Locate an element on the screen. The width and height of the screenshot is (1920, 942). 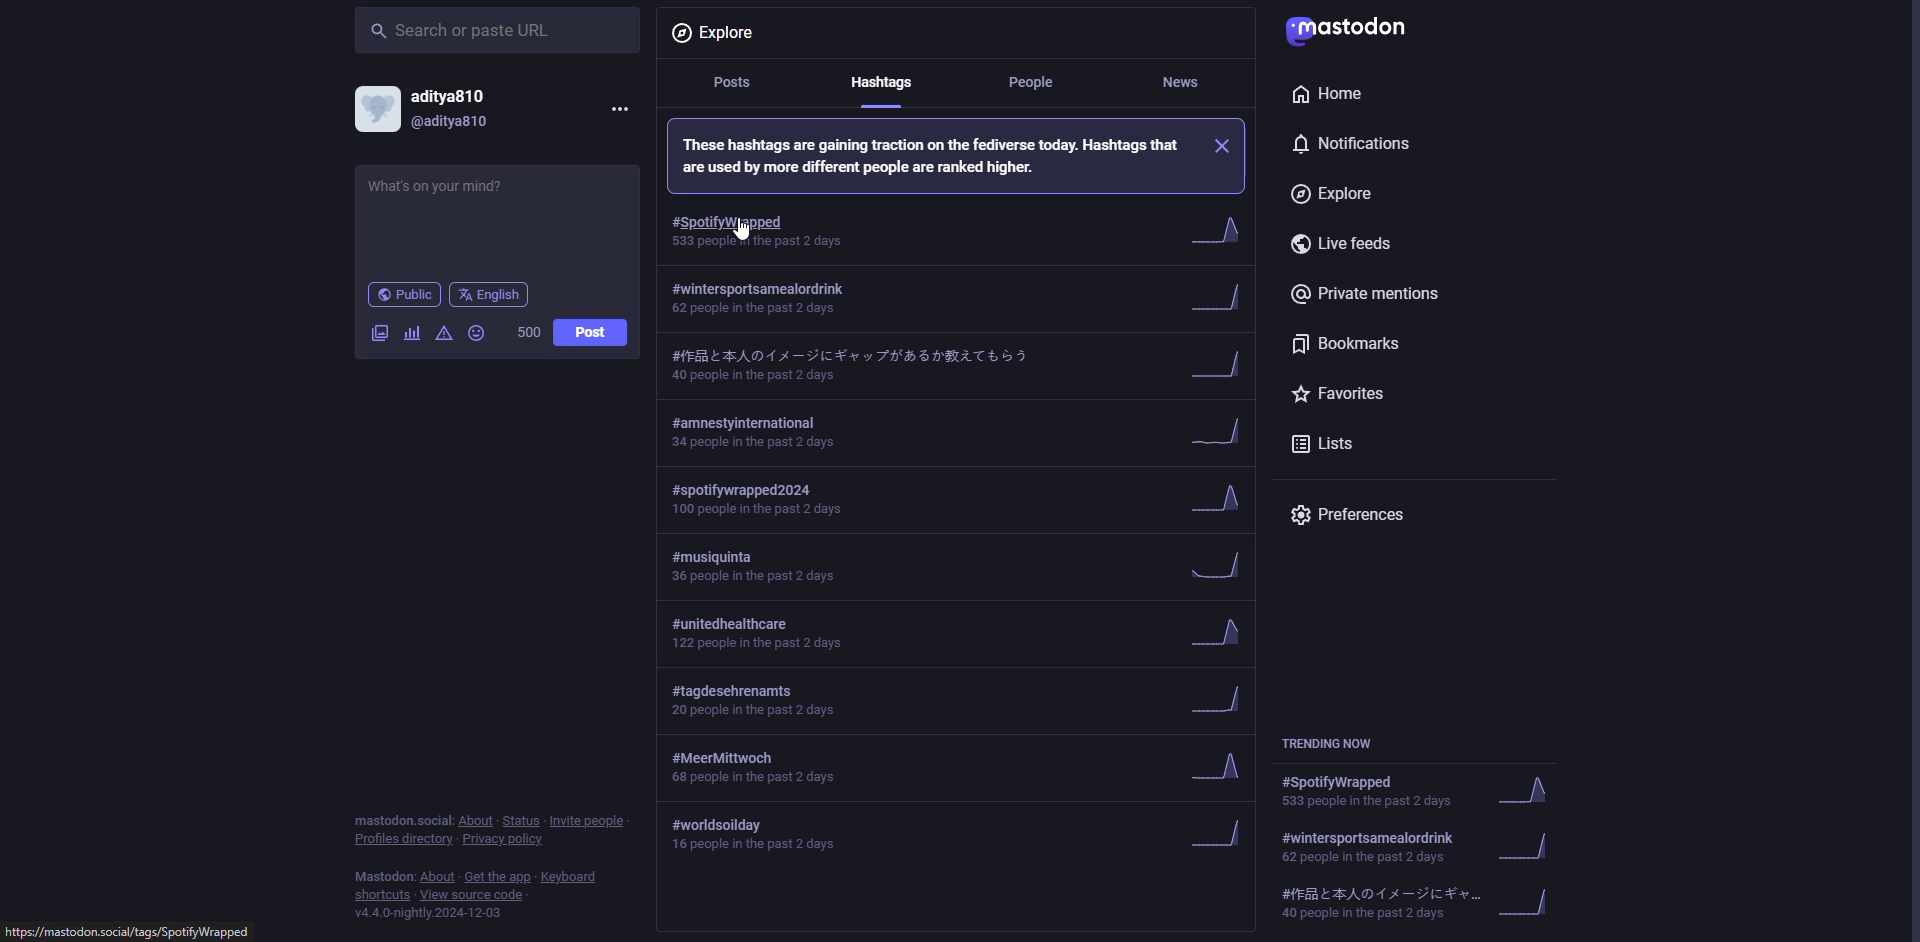
trending  is located at coordinates (1411, 846).